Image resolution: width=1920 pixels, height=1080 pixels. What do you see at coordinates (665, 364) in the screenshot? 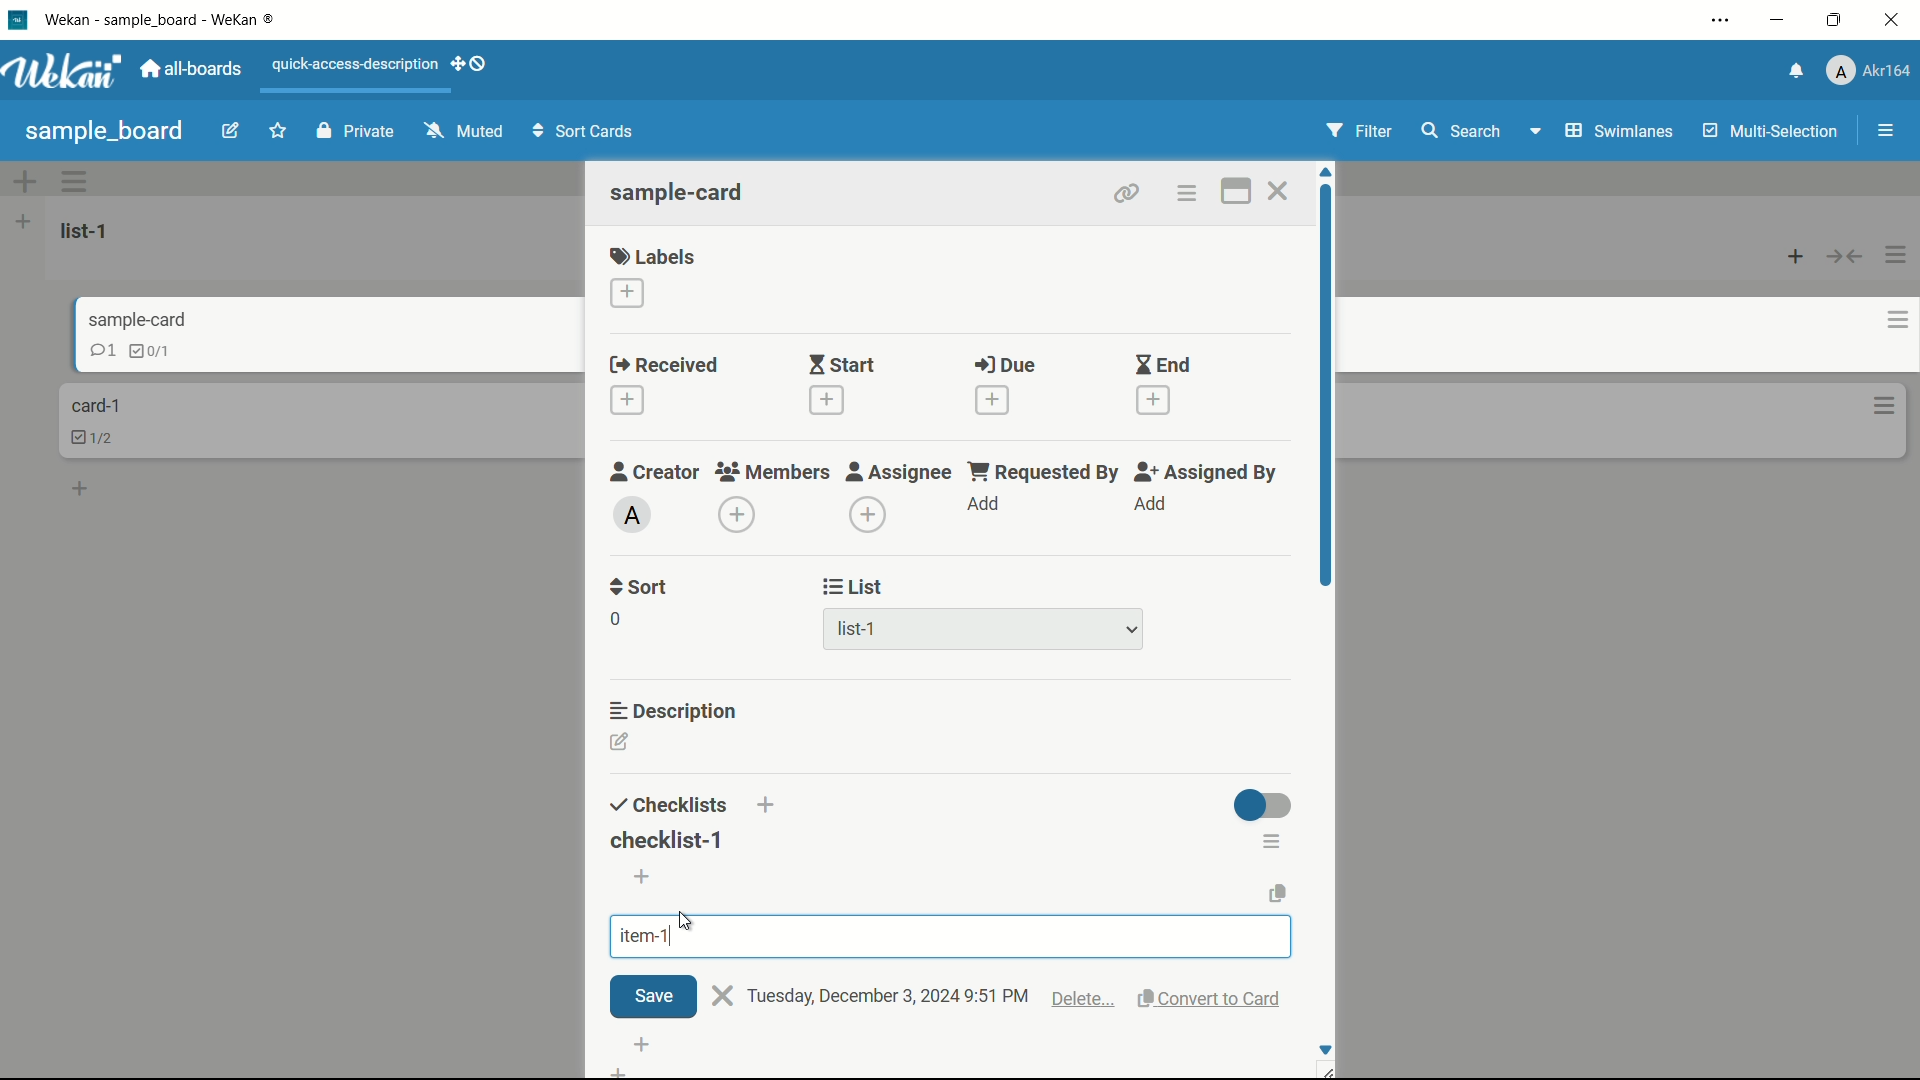
I see `received` at bounding box center [665, 364].